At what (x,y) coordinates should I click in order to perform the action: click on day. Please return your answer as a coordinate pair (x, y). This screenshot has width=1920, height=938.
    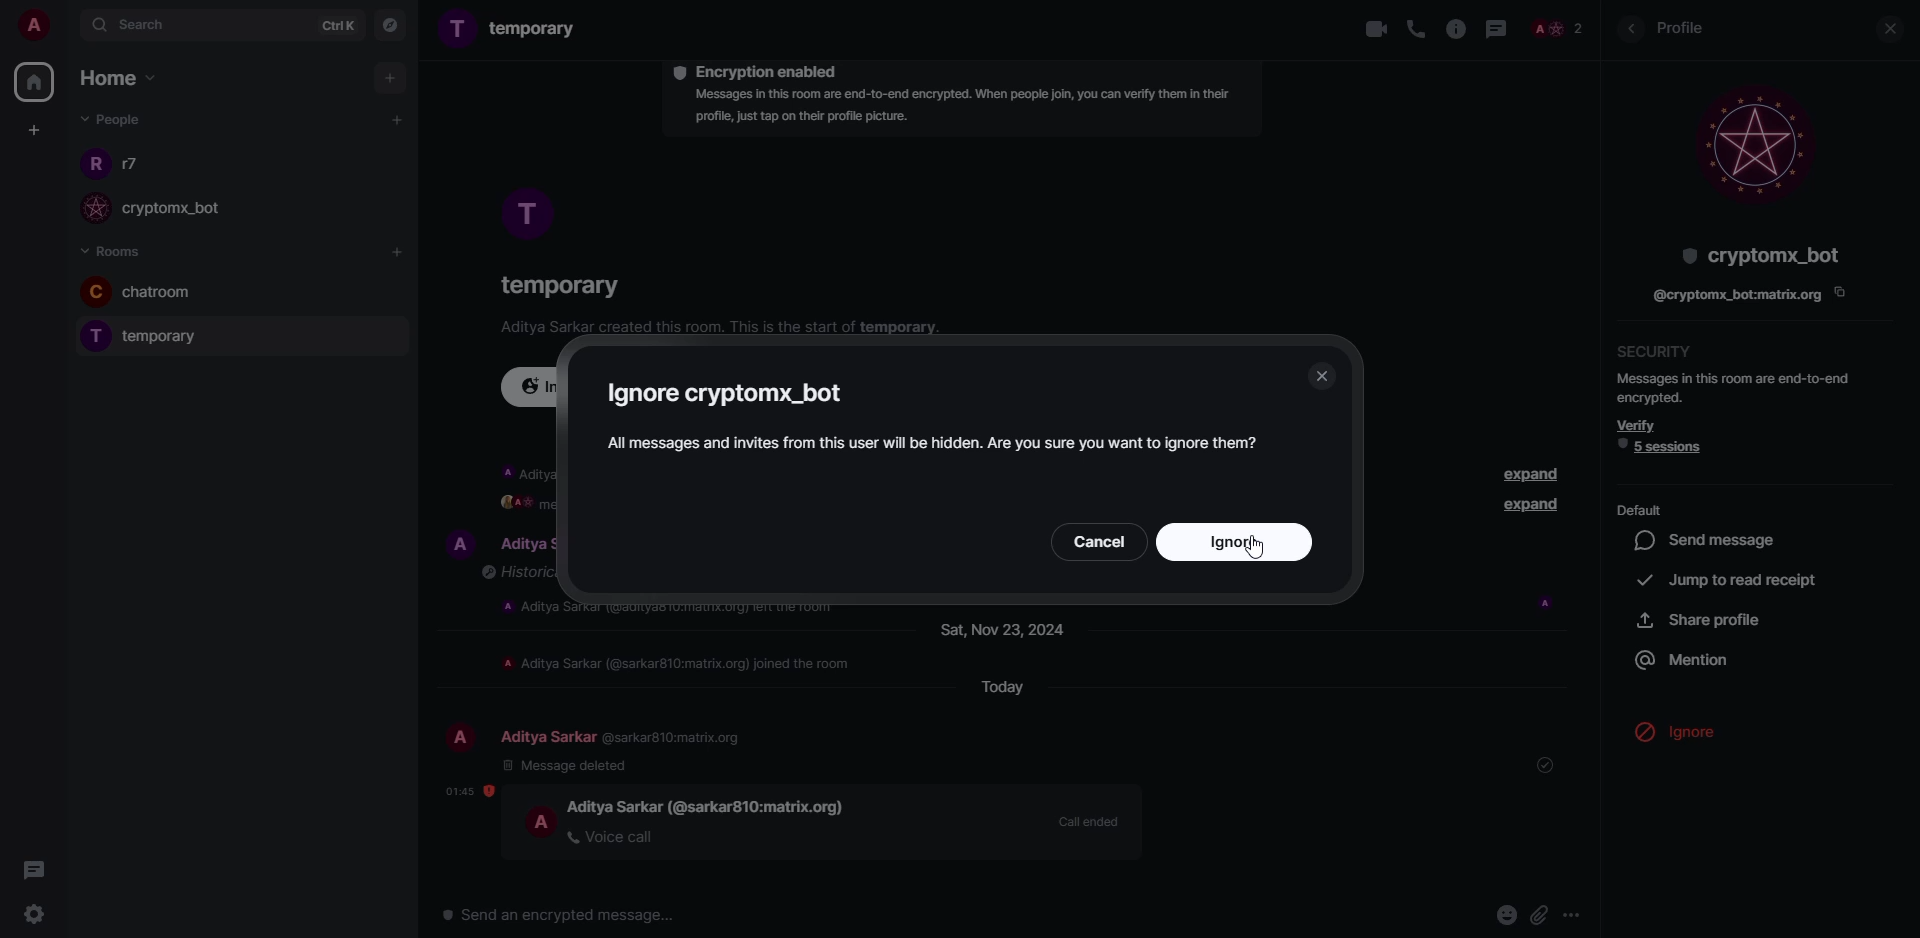
    Looking at the image, I should click on (995, 688).